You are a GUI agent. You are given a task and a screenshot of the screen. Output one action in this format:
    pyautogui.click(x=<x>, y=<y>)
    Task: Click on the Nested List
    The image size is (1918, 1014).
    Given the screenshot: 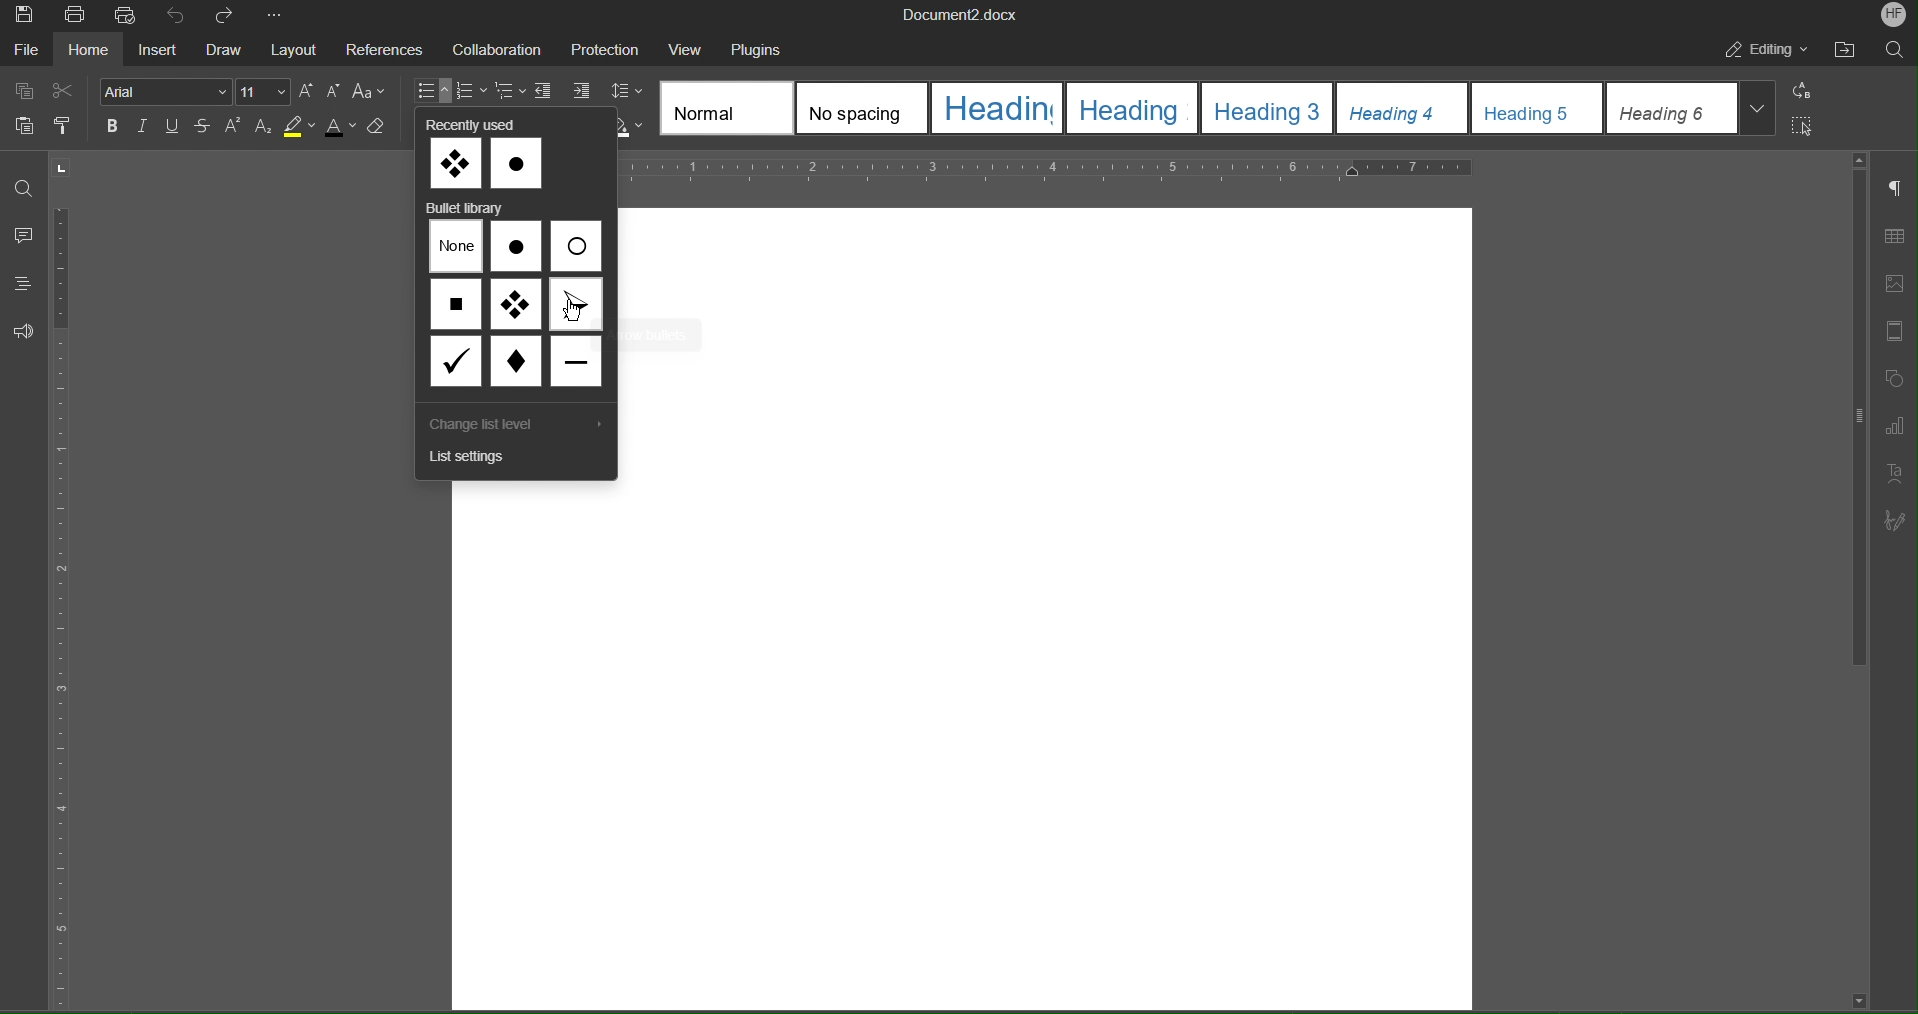 What is the action you would take?
    pyautogui.click(x=511, y=89)
    